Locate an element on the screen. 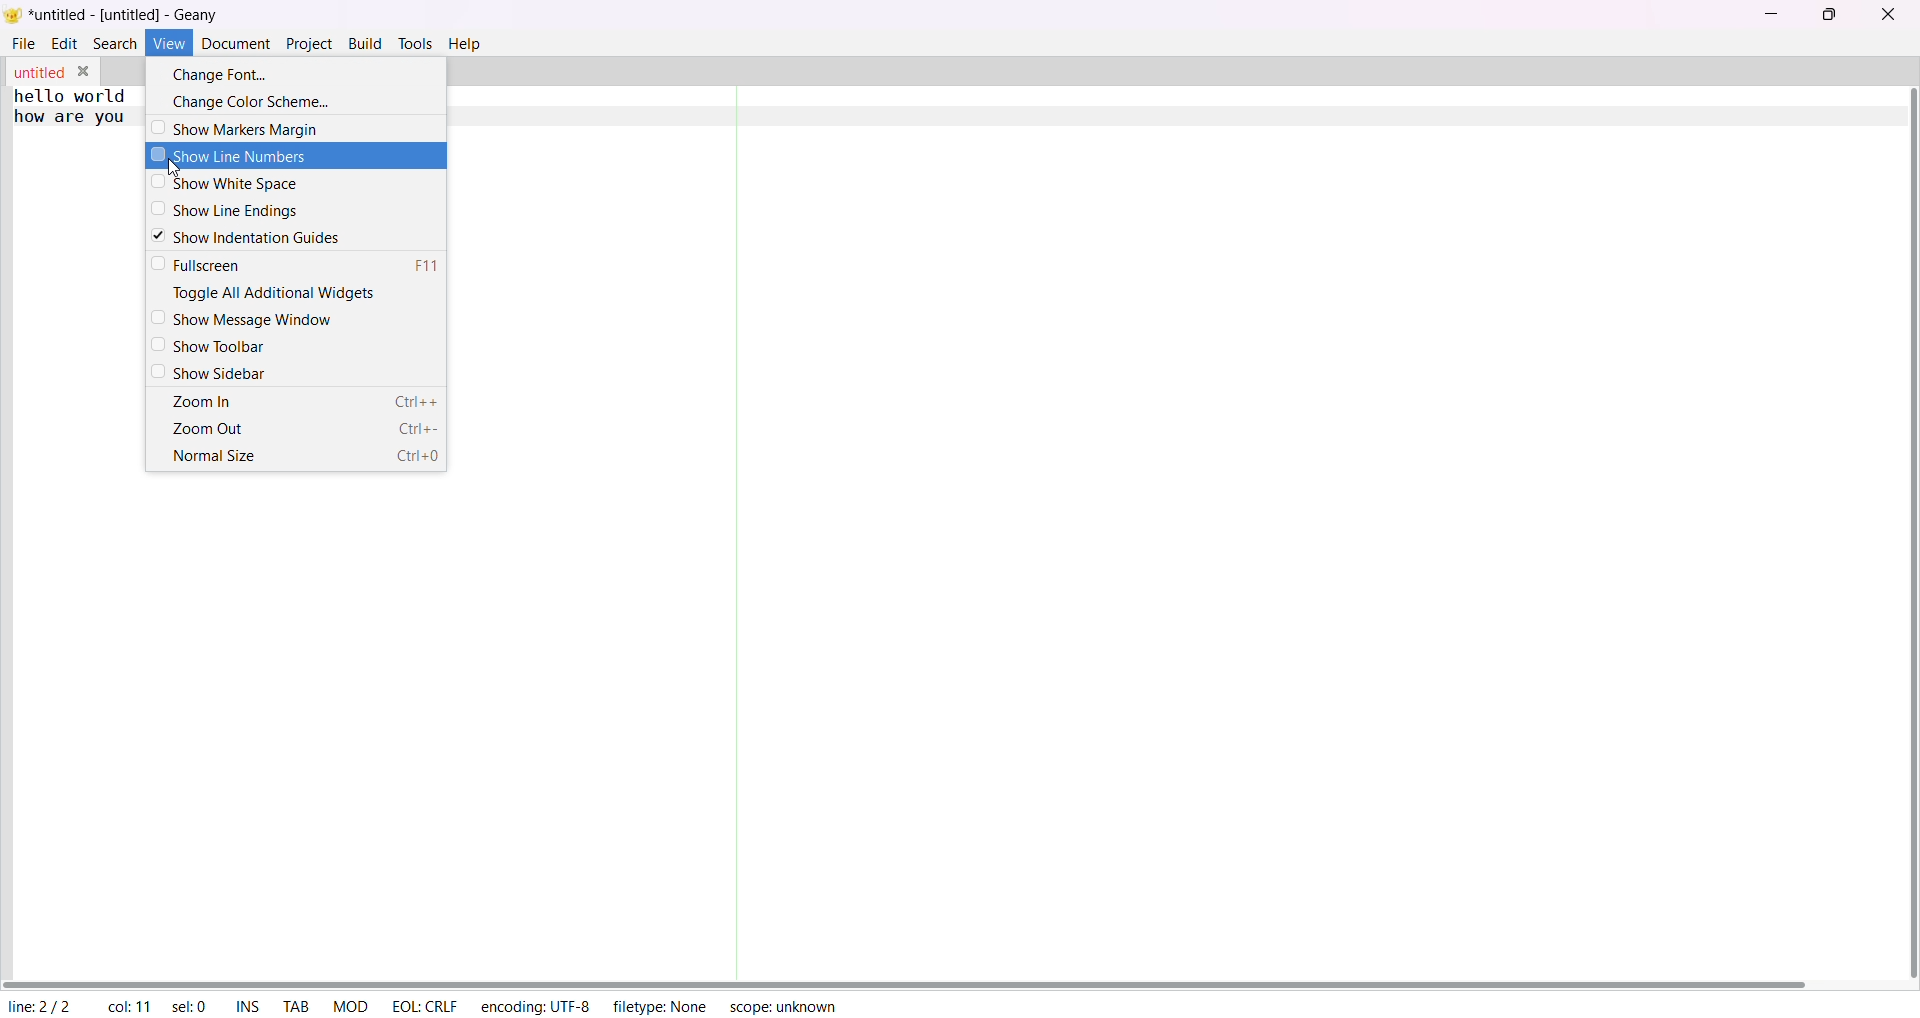 This screenshot has height=1018, width=1920. filetype is located at coordinates (658, 1004).